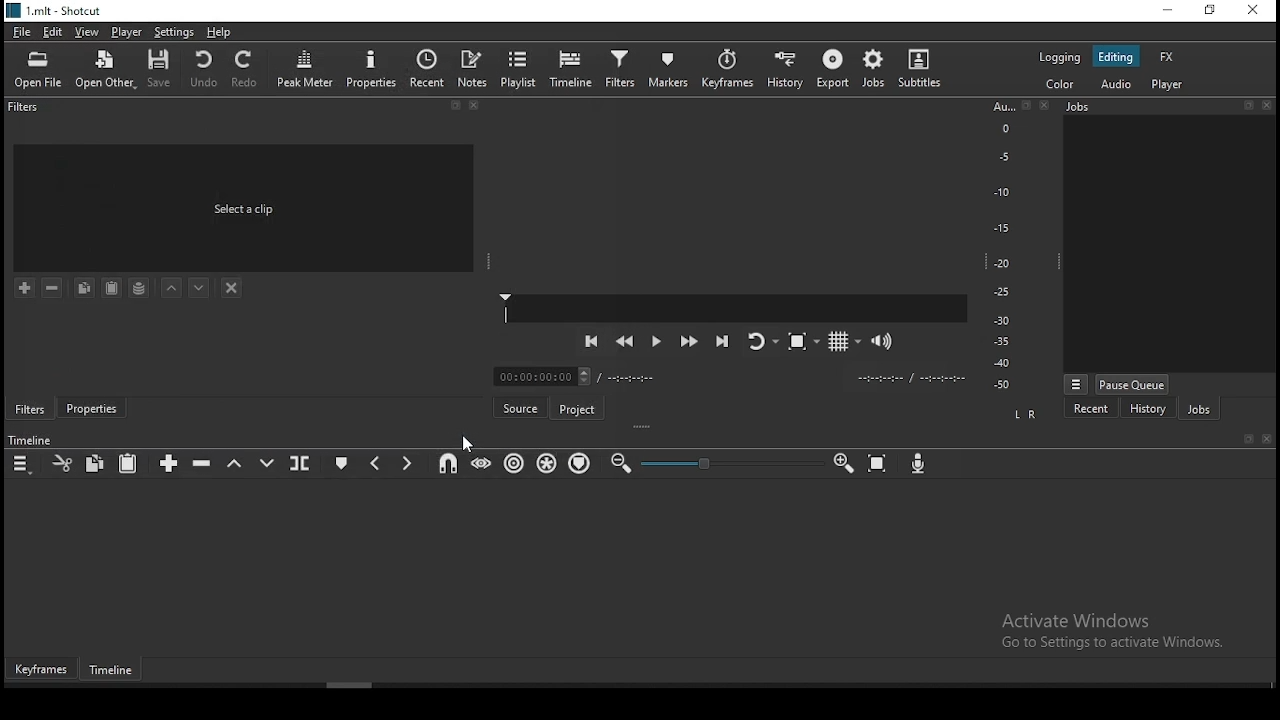 The width and height of the screenshot is (1280, 720). What do you see at coordinates (139, 288) in the screenshot?
I see `save a filter set` at bounding box center [139, 288].